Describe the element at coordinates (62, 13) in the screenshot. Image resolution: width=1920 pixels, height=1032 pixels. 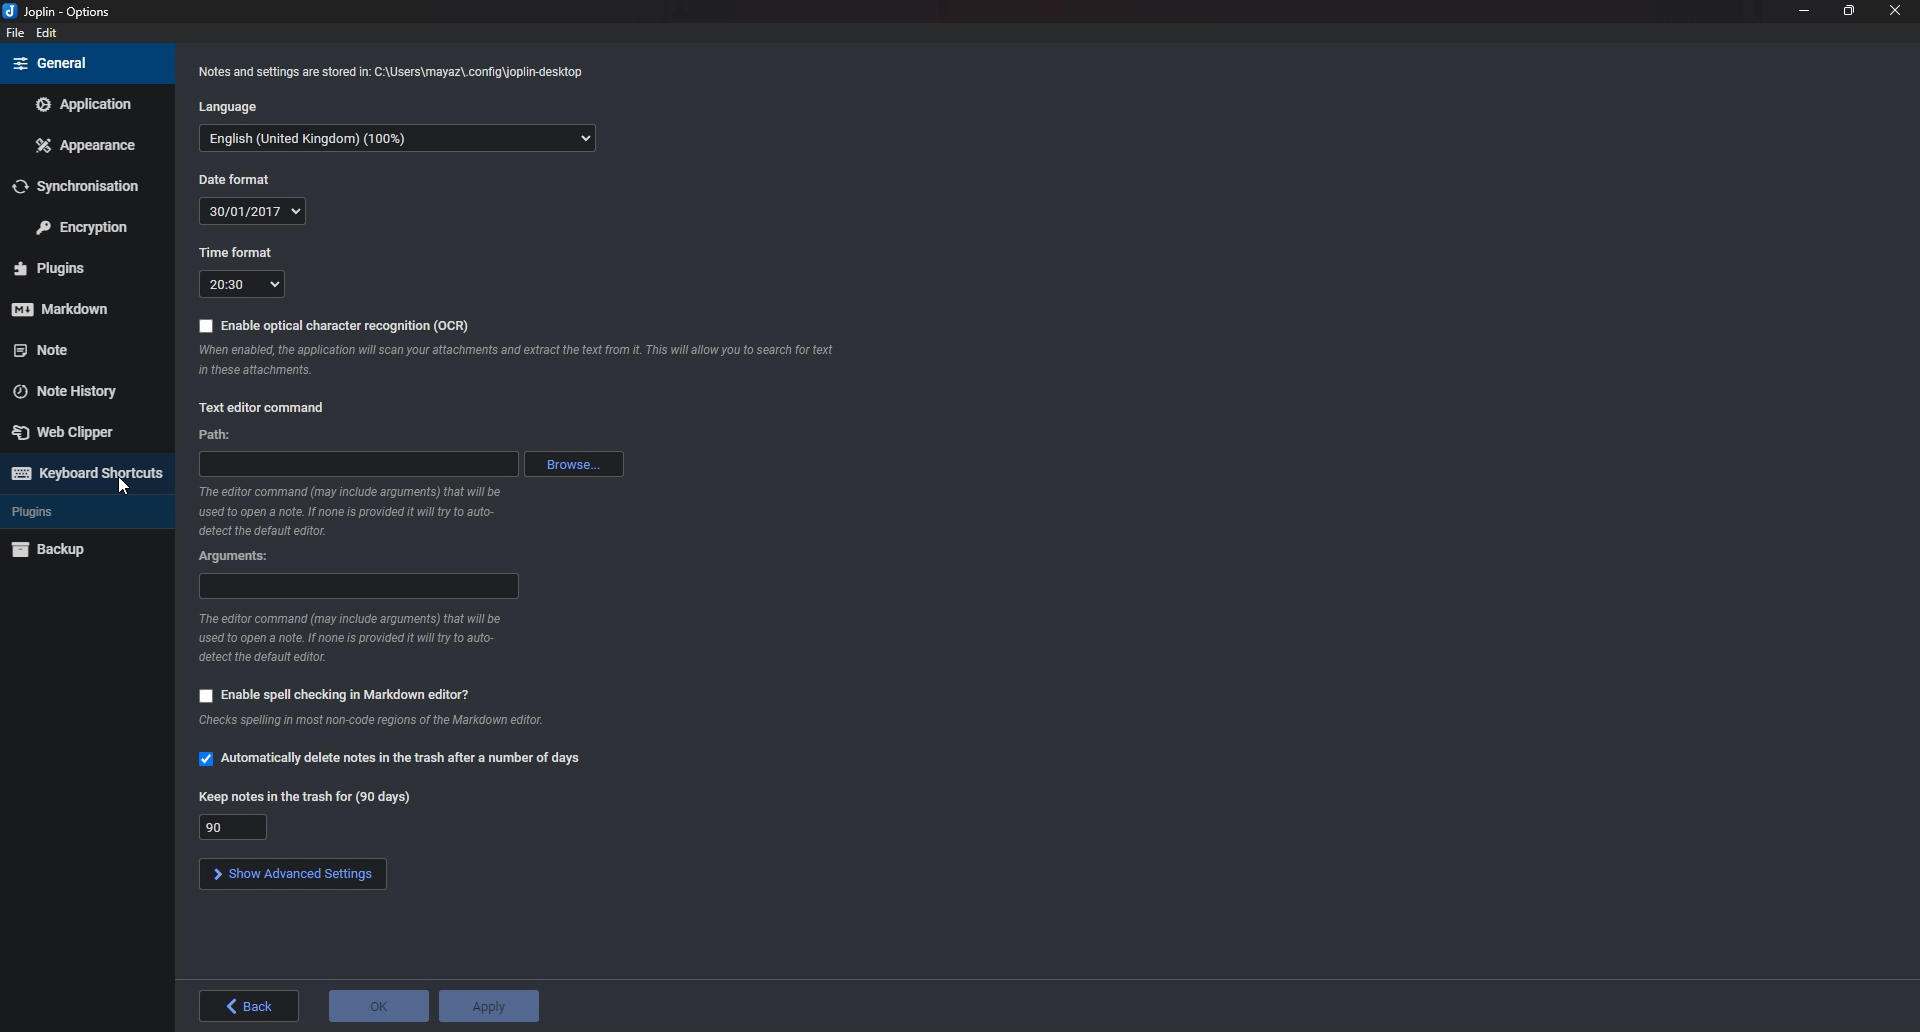
I see `options` at that location.